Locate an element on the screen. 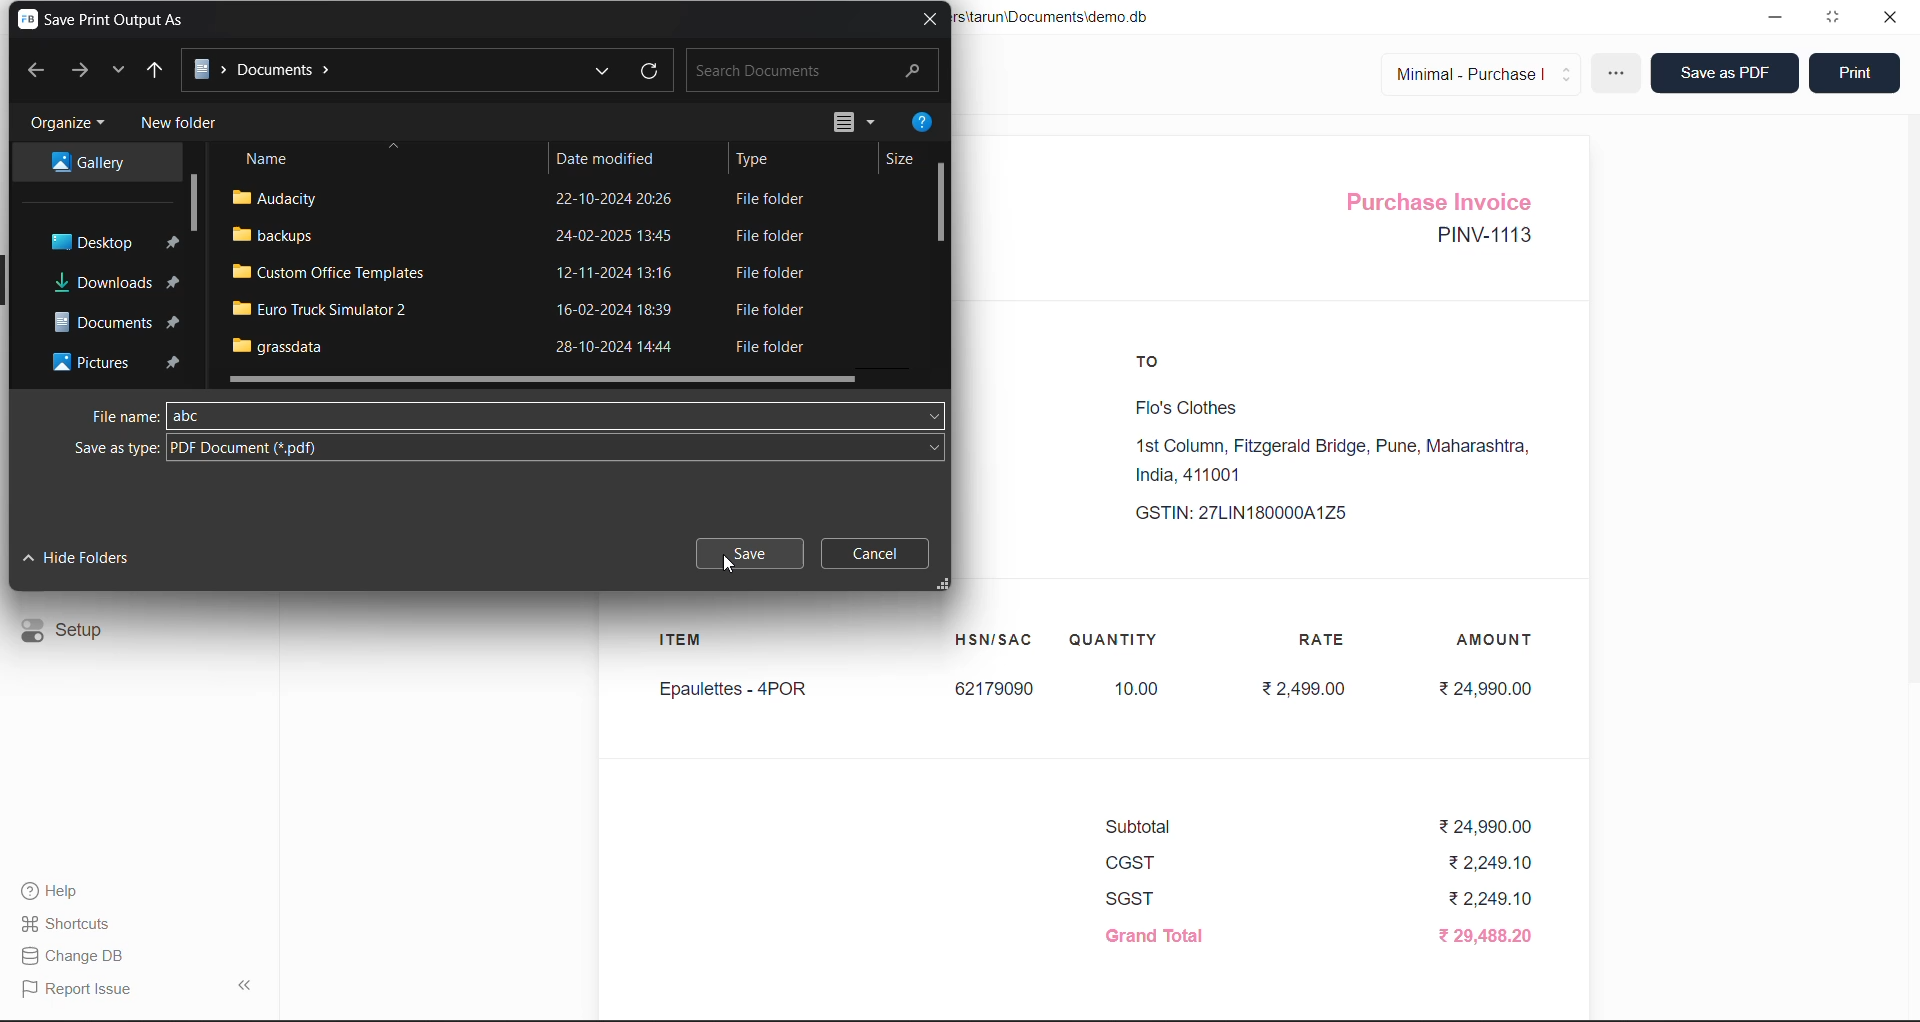 The width and height of the screenshot is (1920, 1022). close is located at coordinates (936, 21).